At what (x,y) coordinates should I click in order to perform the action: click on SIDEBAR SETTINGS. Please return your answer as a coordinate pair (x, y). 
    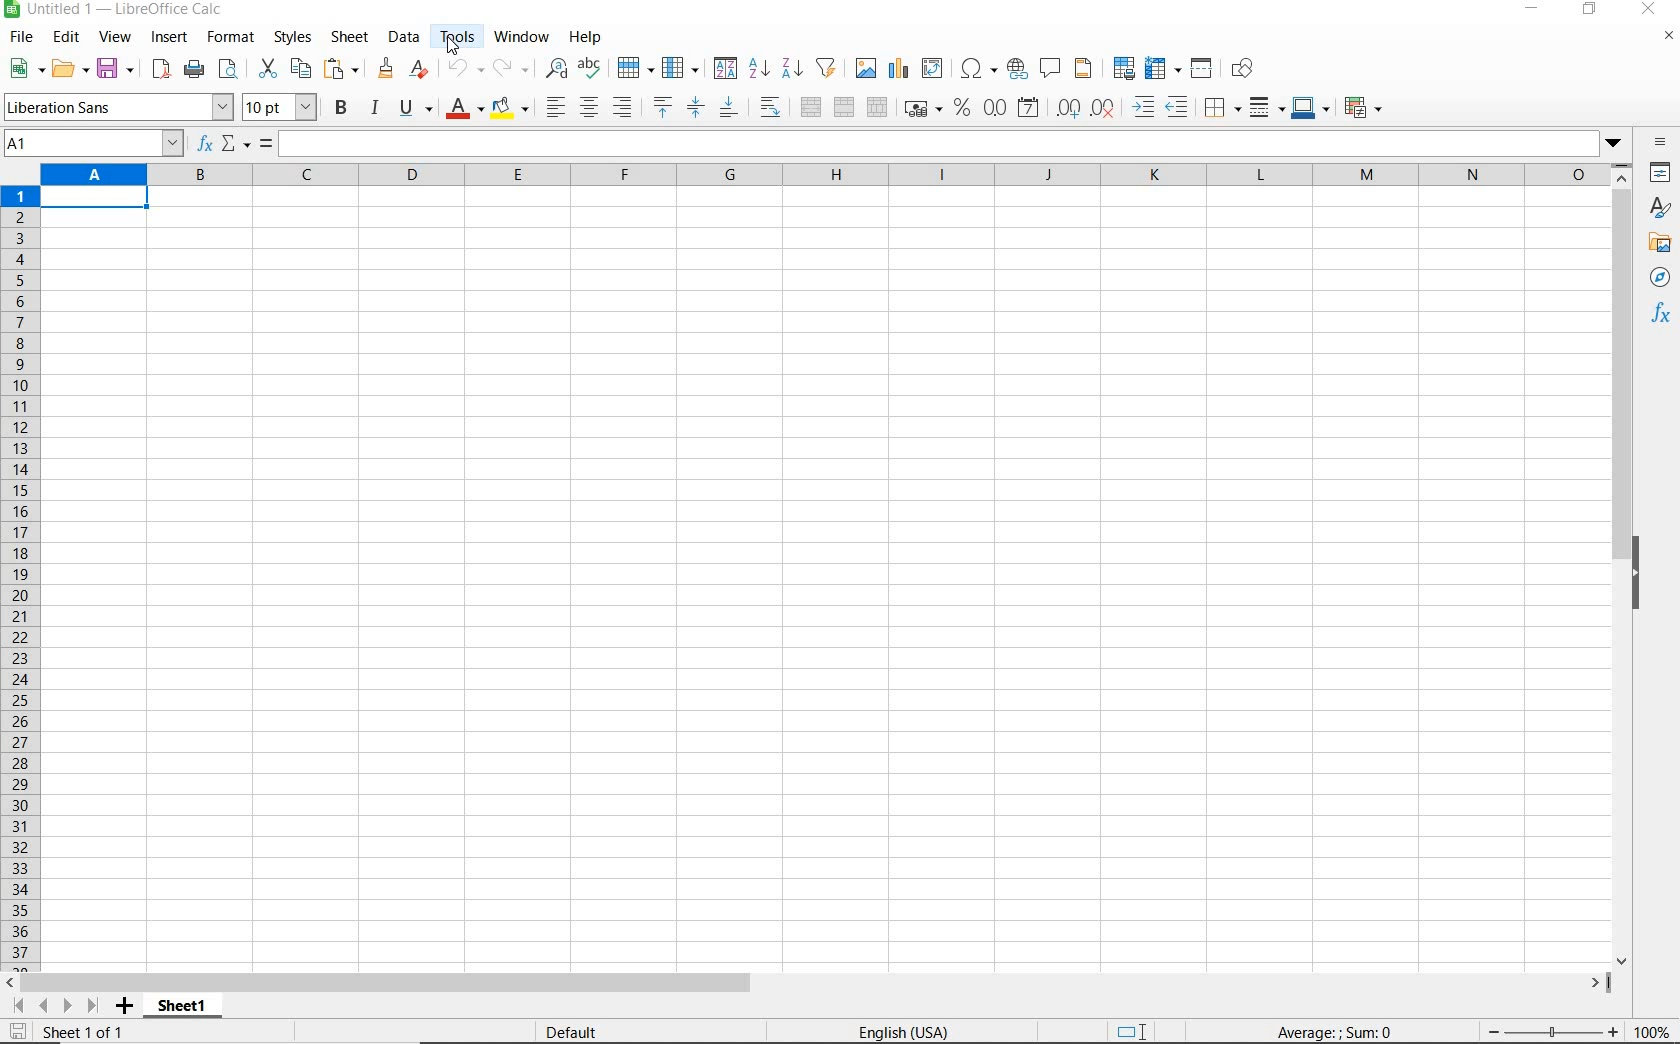
    Looking at the image, I should click on (1662, 144).